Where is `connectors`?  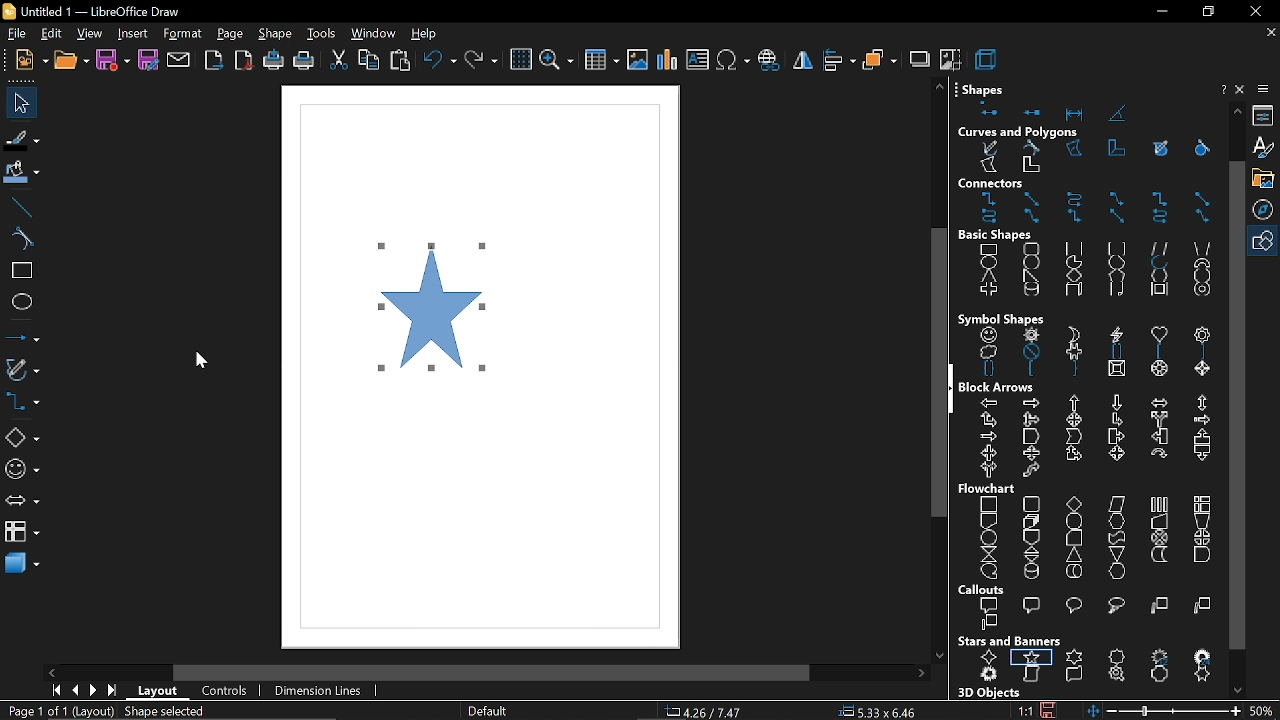
connectors is located at coordinates (22, 404).